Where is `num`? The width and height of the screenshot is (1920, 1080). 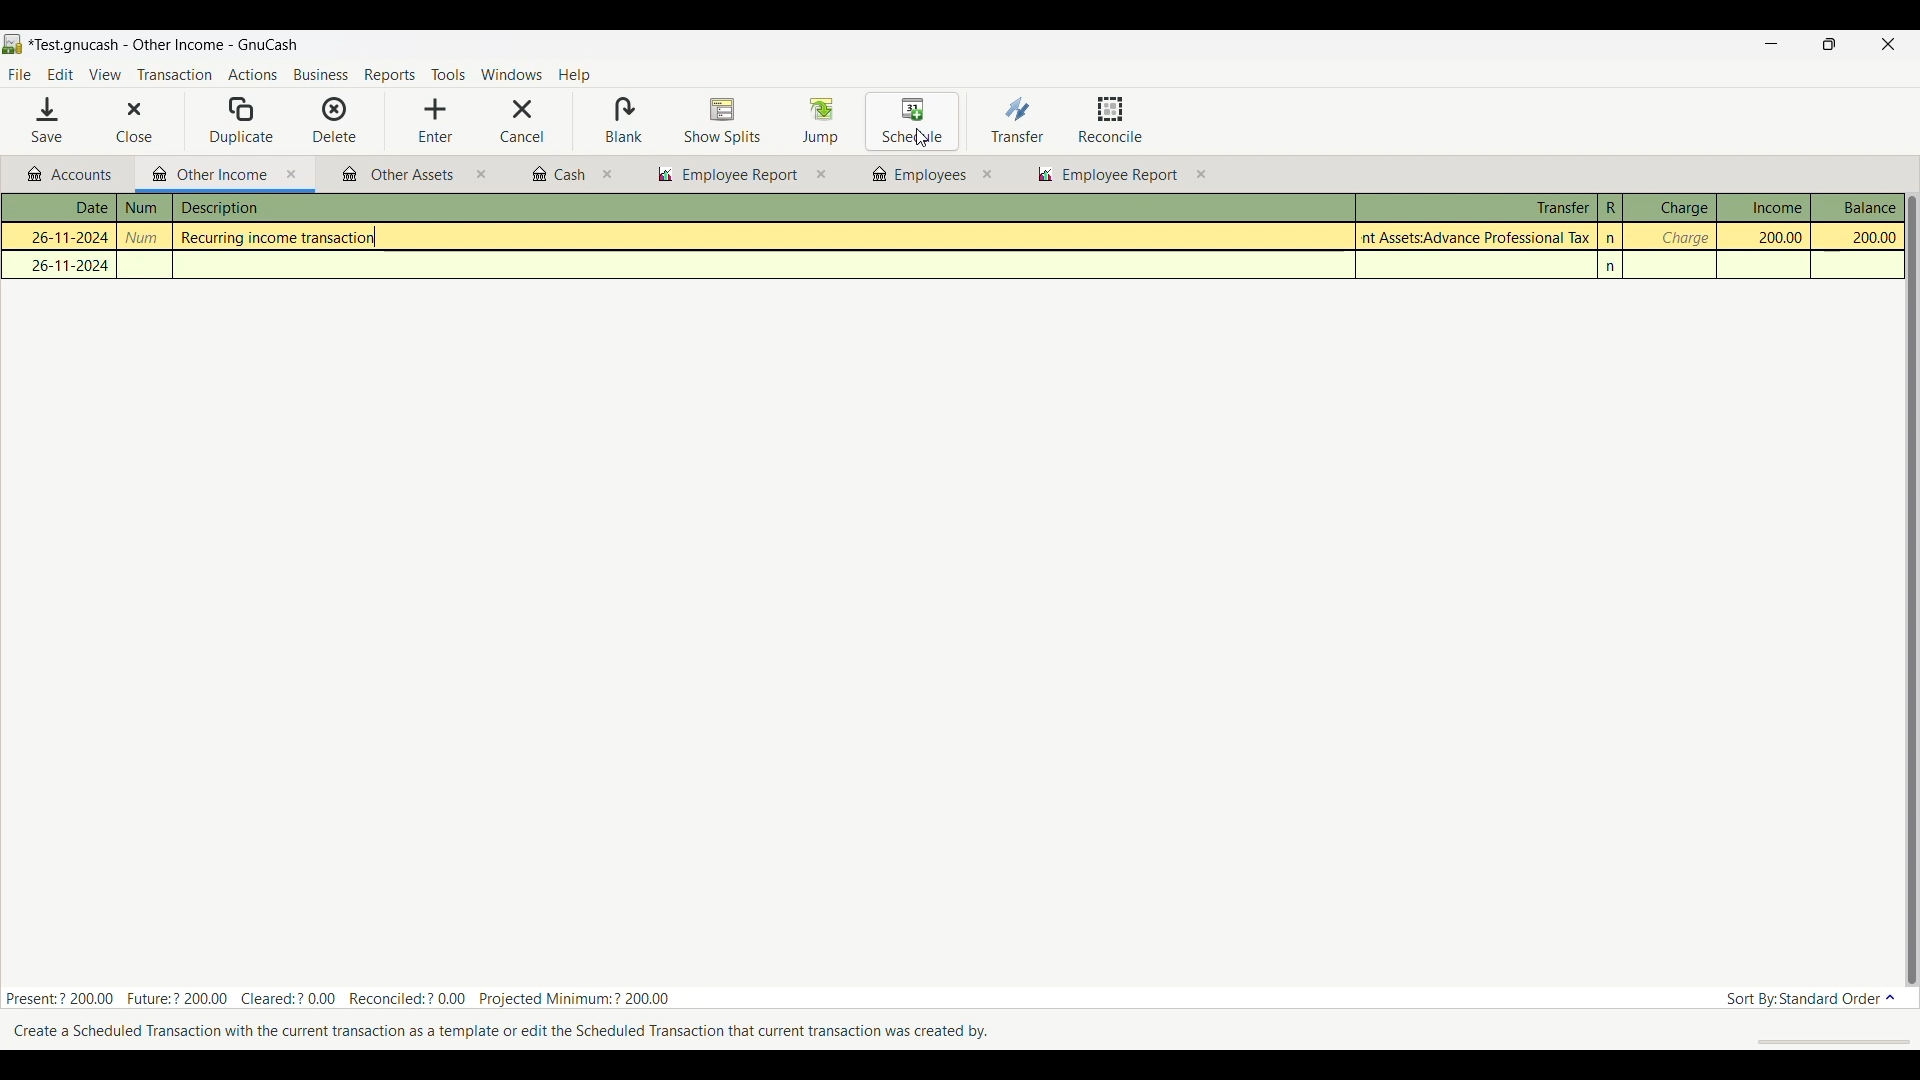
num is located at coordinates (144, 208).